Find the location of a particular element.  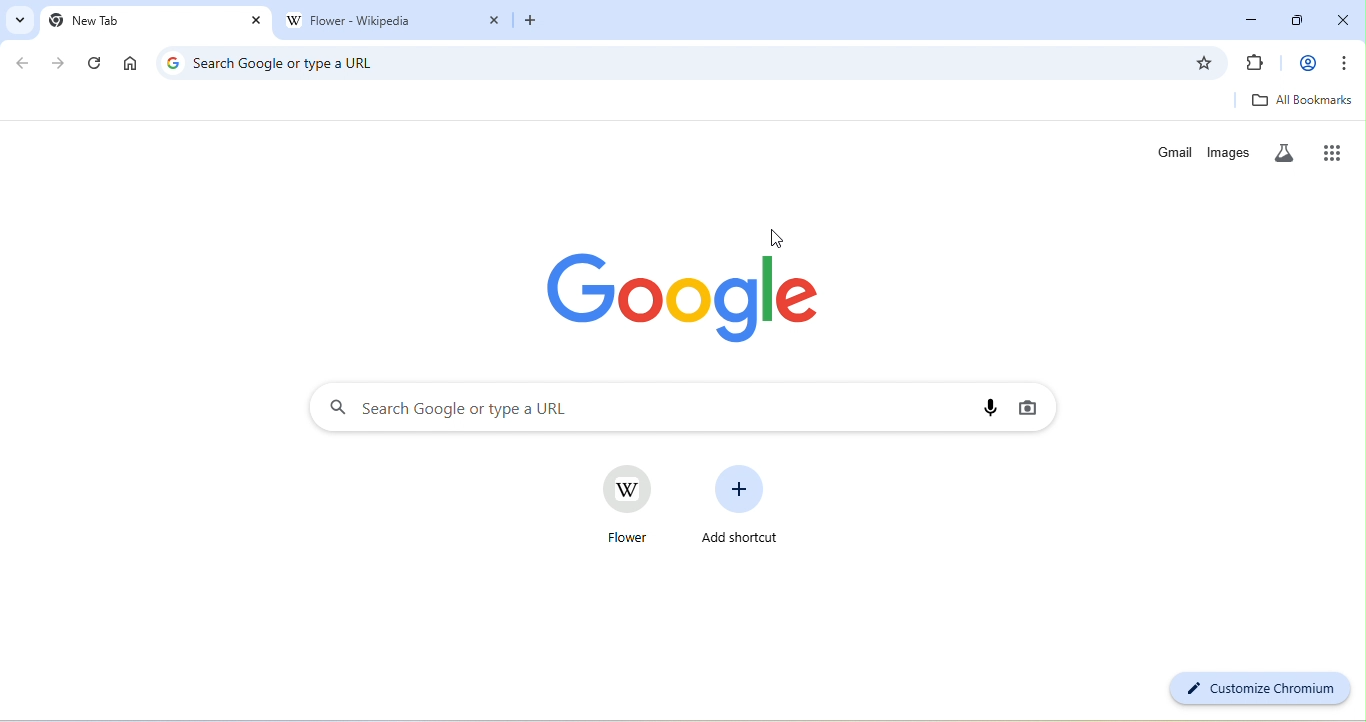

add shortcut is located at coordinates (744, 503).